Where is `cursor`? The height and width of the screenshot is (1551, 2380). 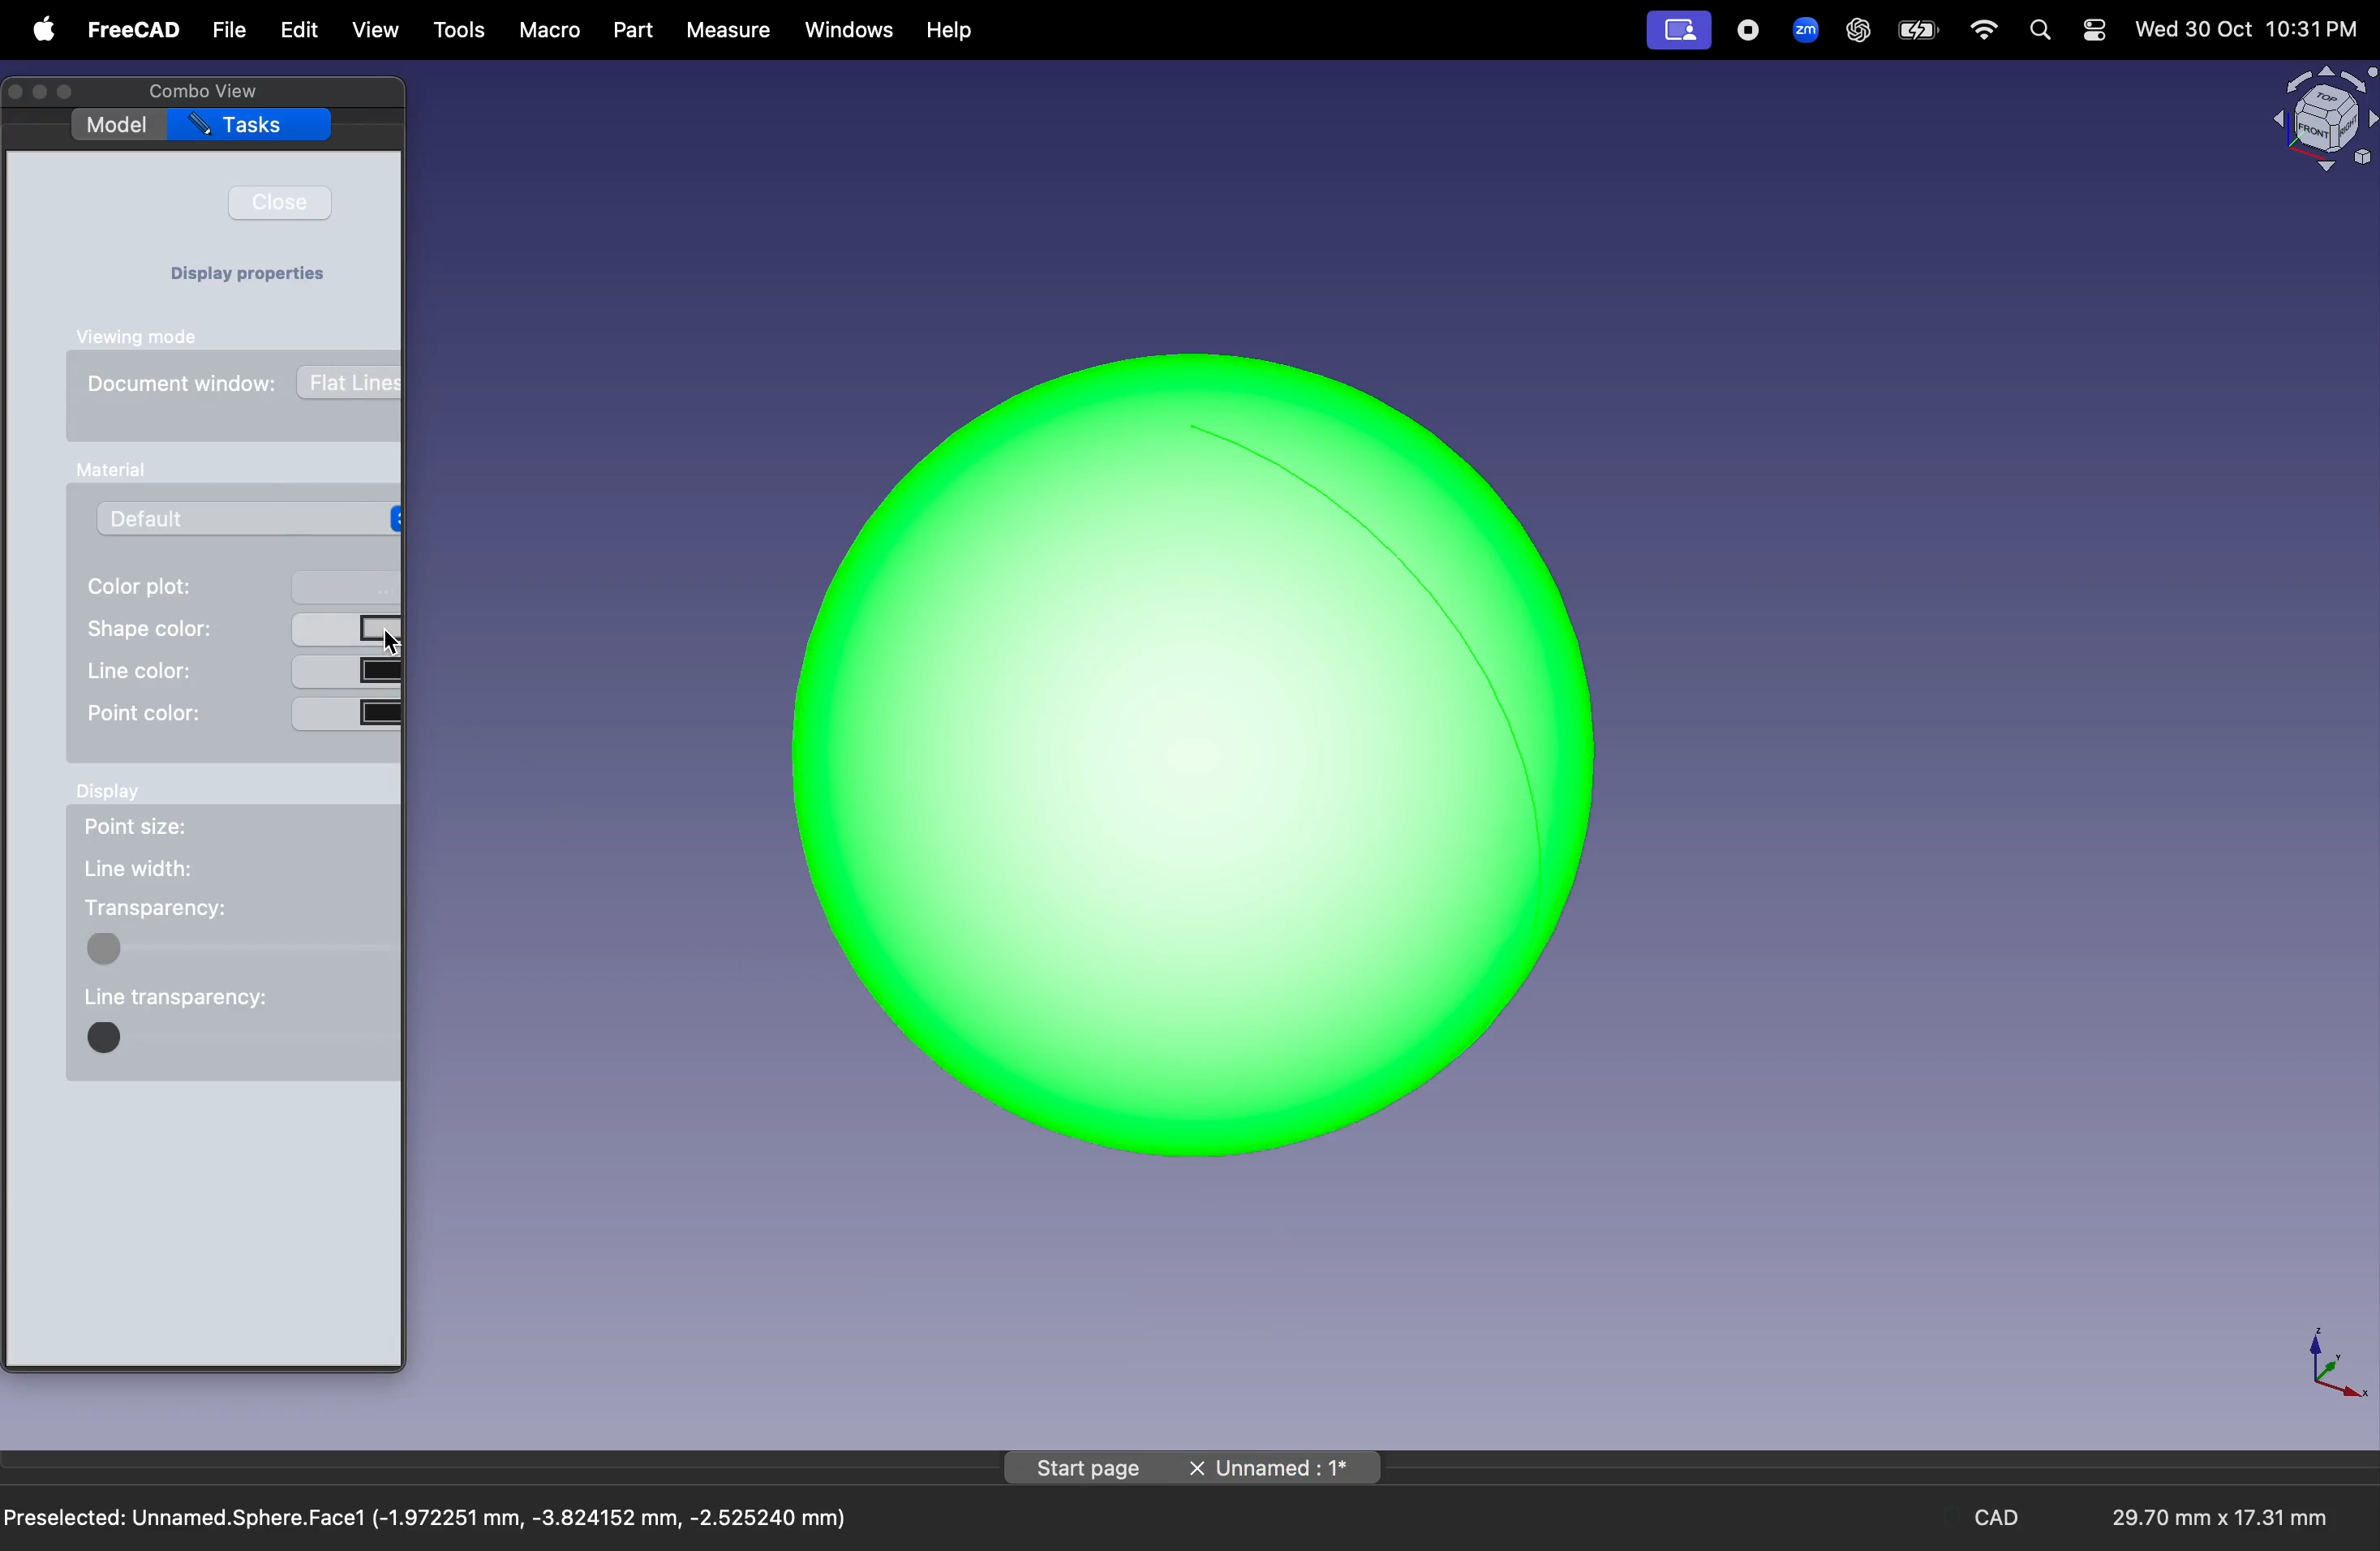
cursor is located at coordinates (389, 642).